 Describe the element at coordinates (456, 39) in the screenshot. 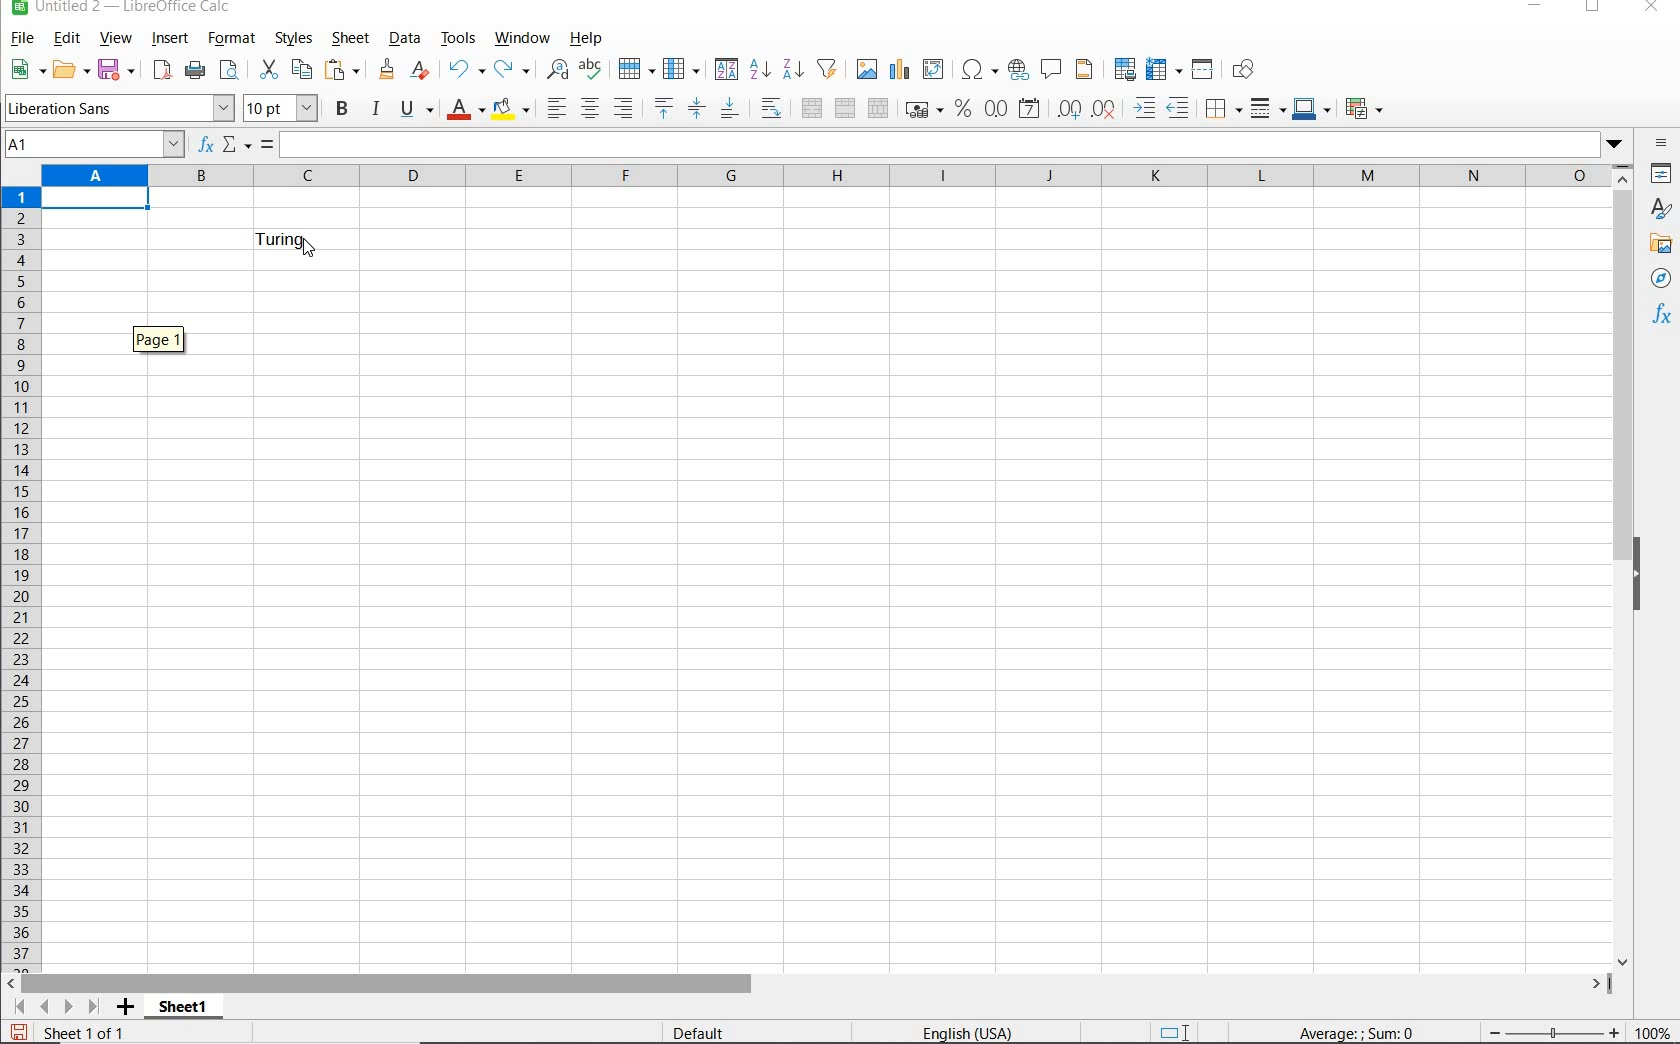

I see `TOOLS` at that location.